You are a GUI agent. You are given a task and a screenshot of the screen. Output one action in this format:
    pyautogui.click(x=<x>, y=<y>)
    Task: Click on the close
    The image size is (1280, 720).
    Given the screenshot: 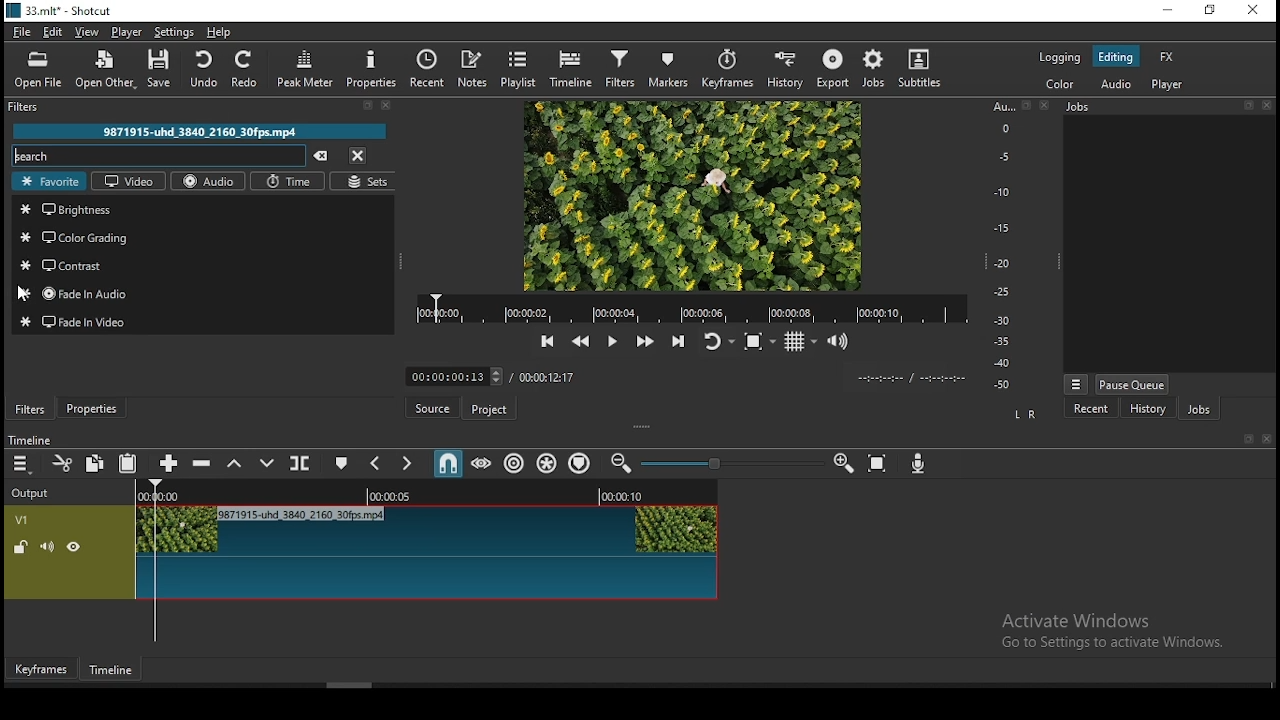 What is the action you would take?
    pyautogui.click(x=1267, y=105)
    